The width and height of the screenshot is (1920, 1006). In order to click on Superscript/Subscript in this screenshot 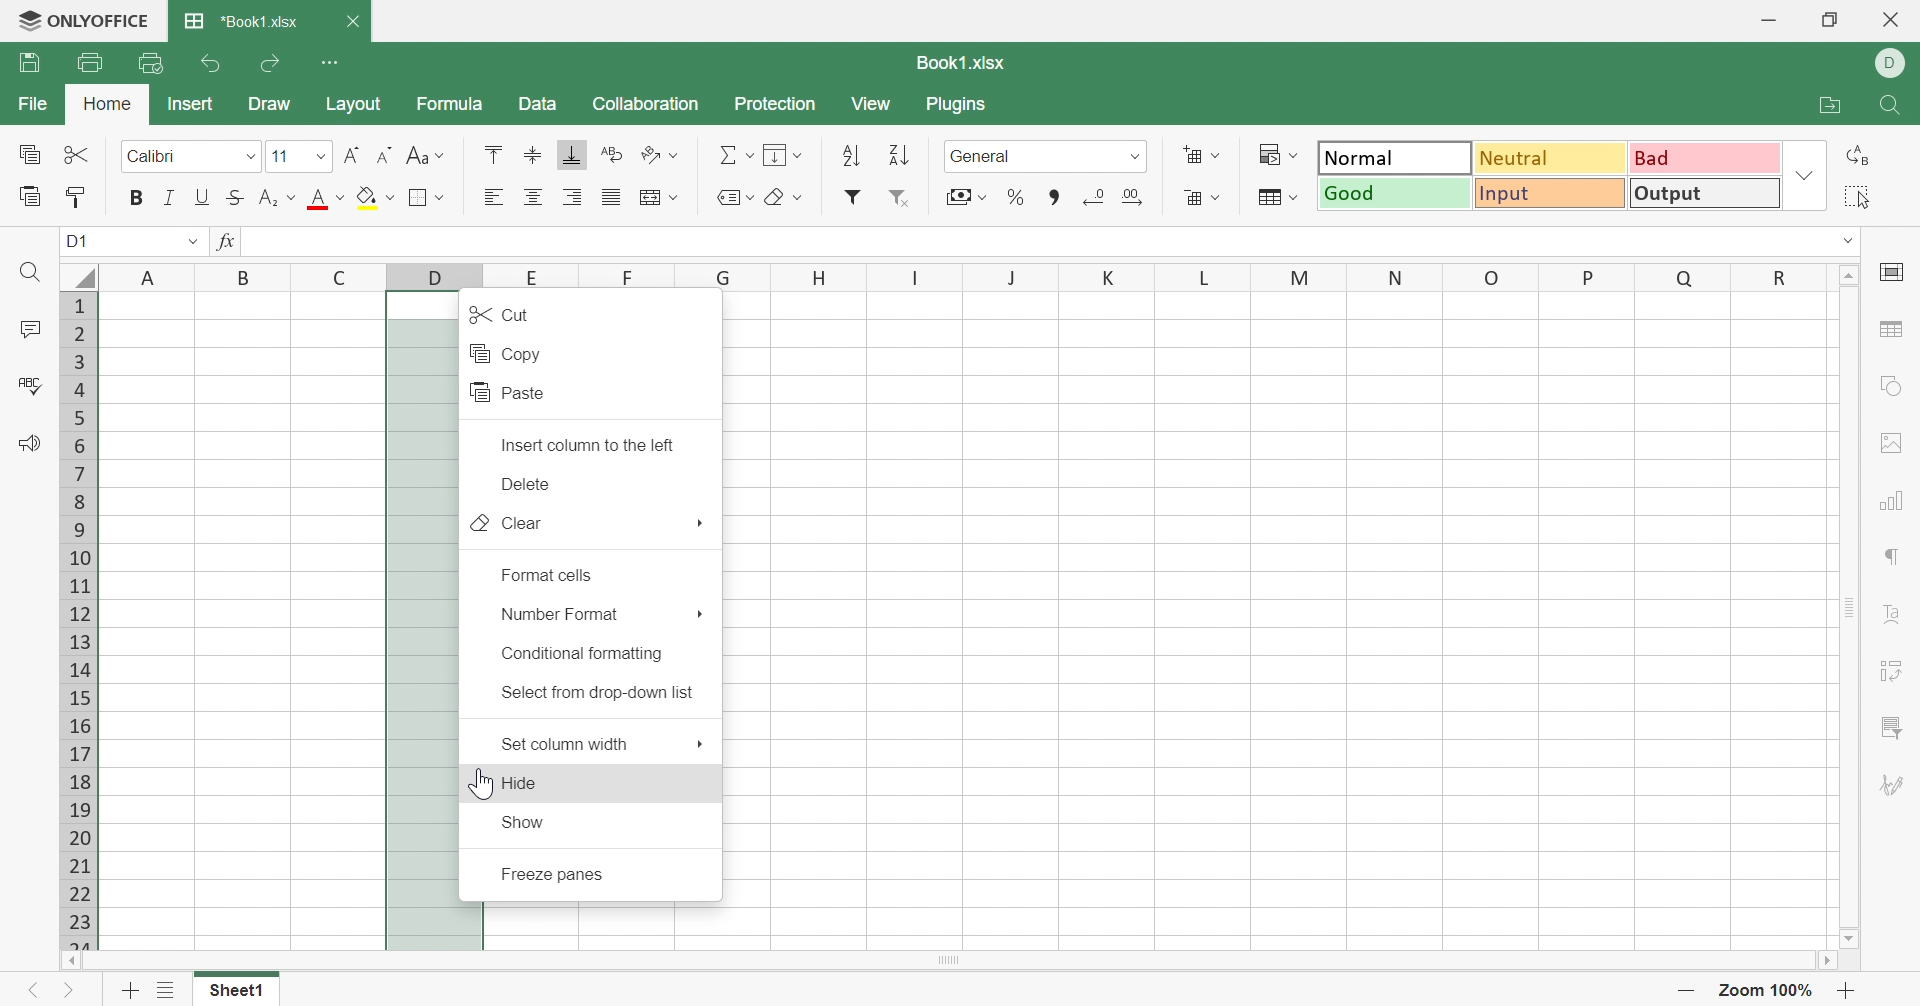, I will do `click(269, 198)`.